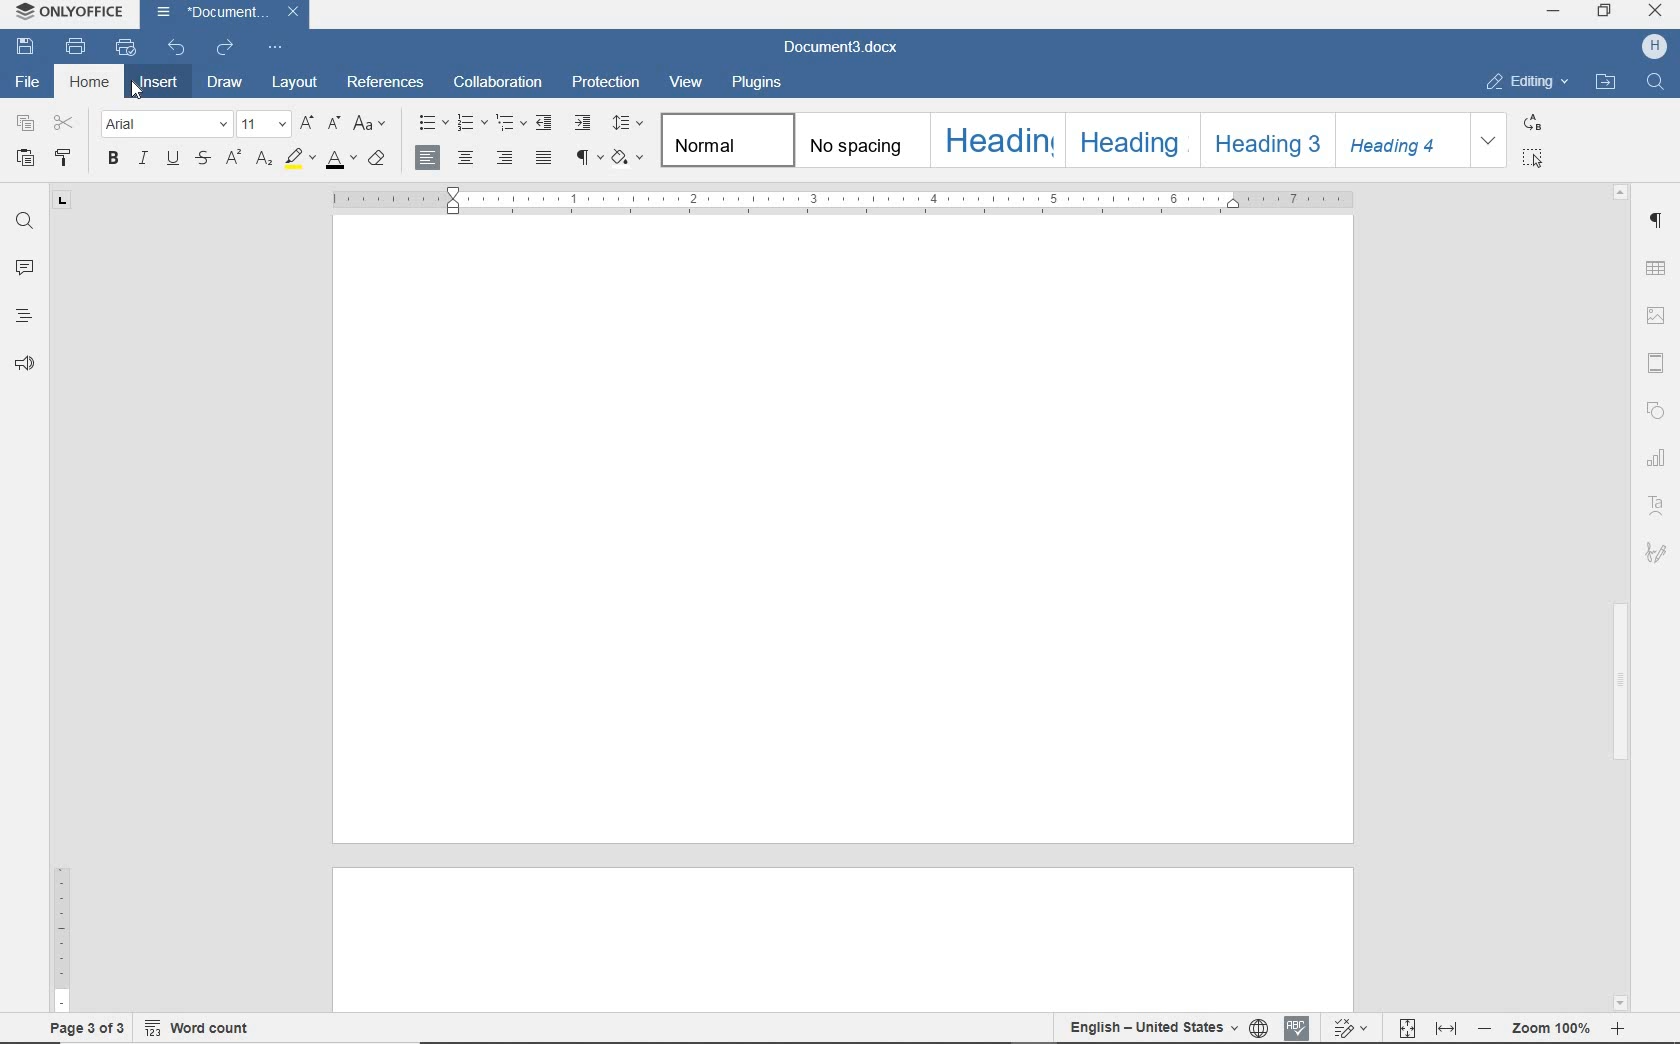 The image size is (1680, 1044). Describe the element at coordinates (20, 318) in the screenshot. I see `HEADINGS` at that location.